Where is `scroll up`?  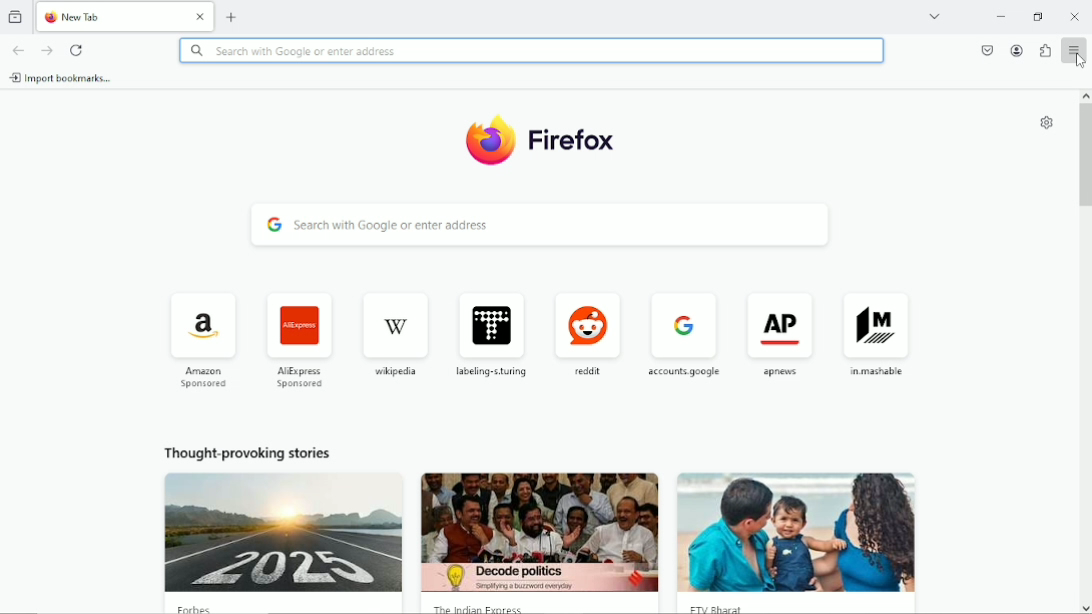
scroll up is located at coordinates (1085, 93).